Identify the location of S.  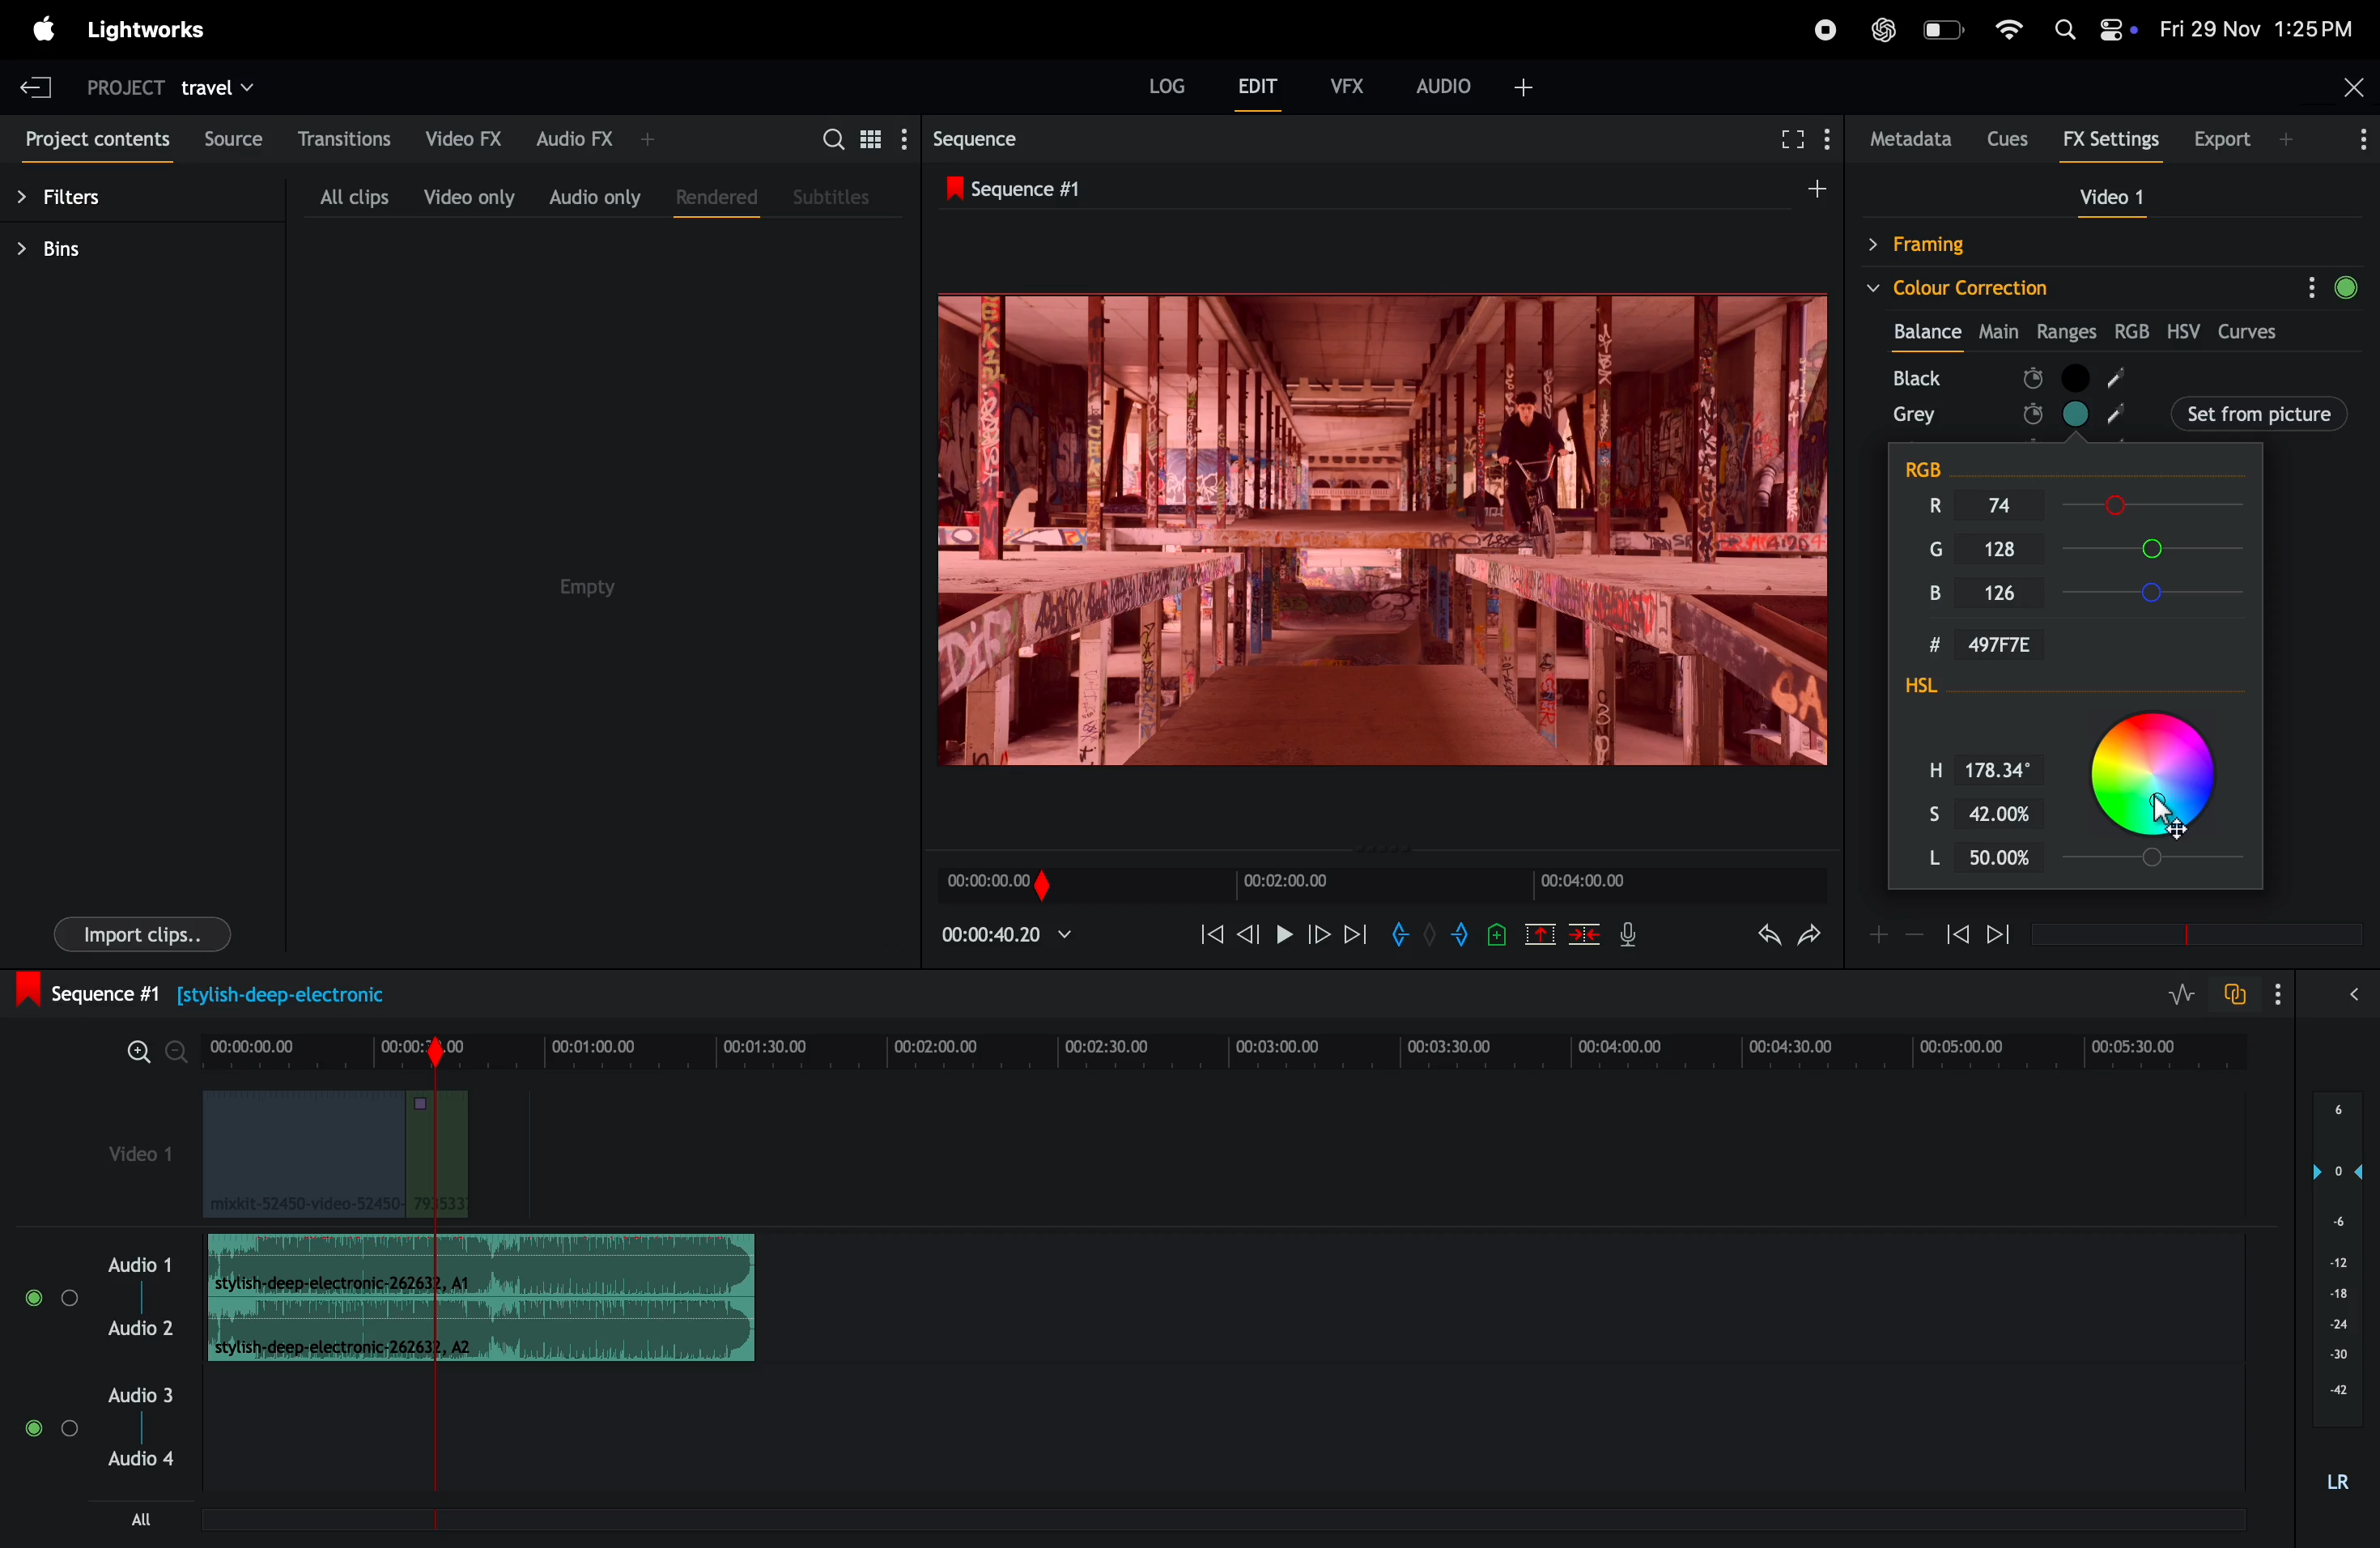
(1918, 810).